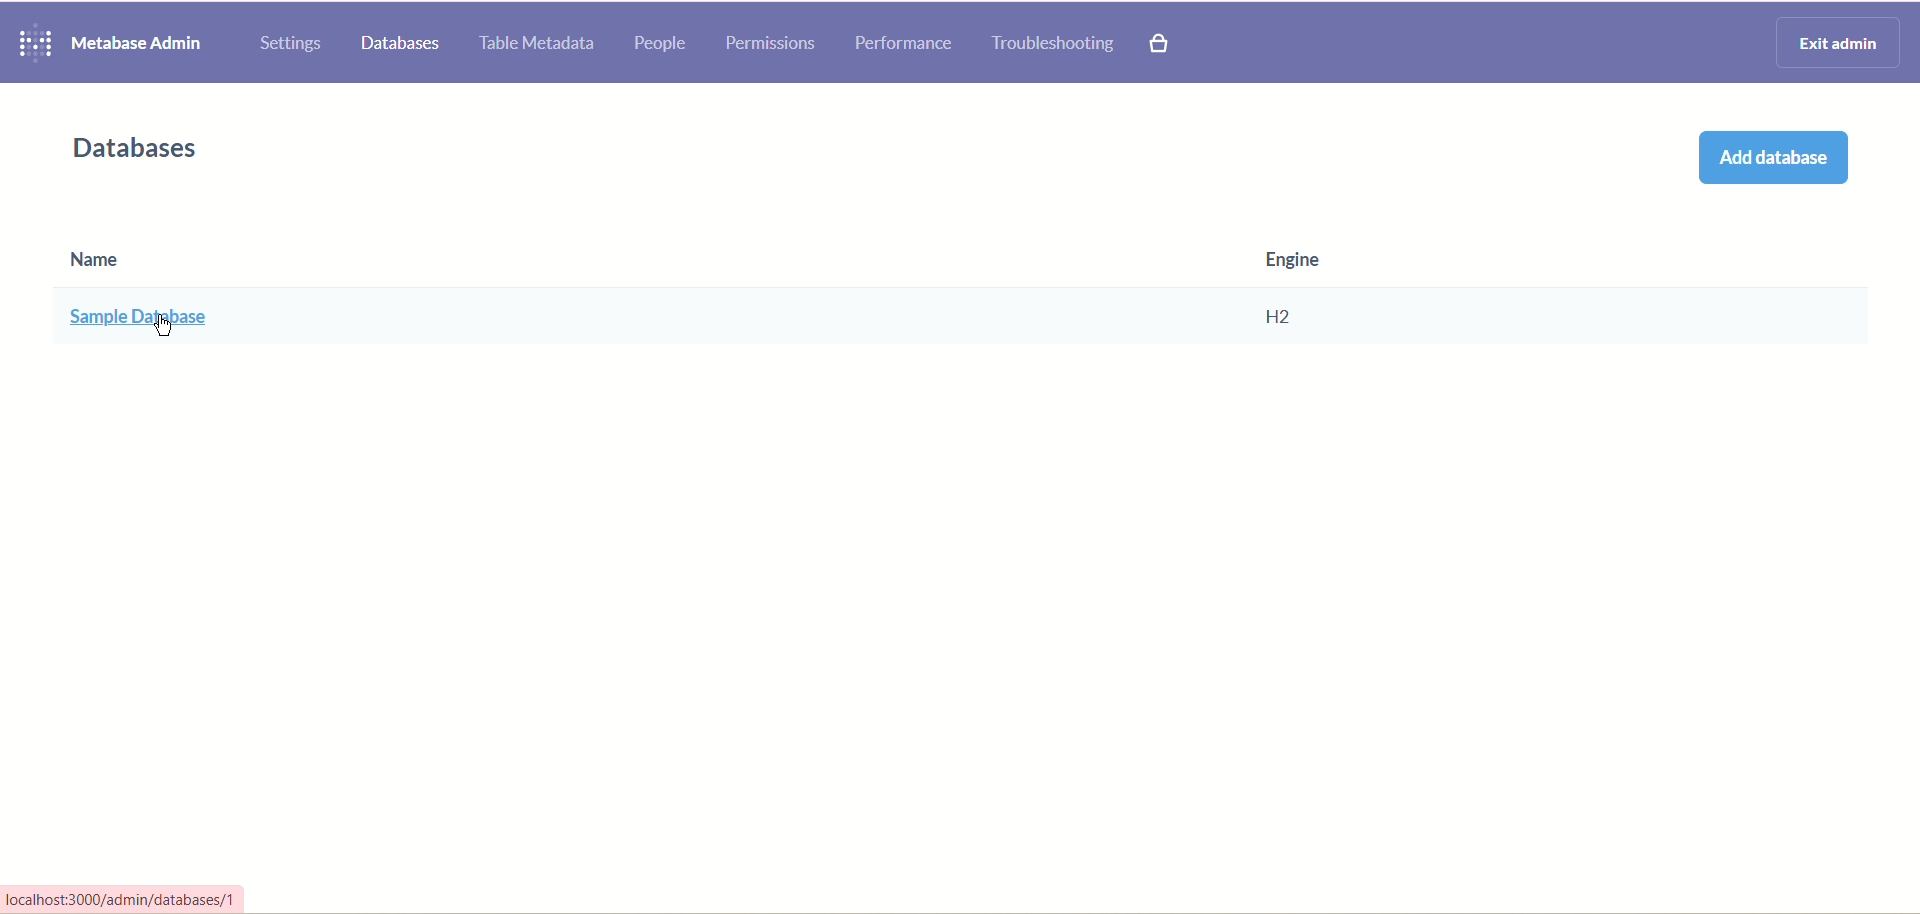  I want to click on metabase admin, so click(139, 43).